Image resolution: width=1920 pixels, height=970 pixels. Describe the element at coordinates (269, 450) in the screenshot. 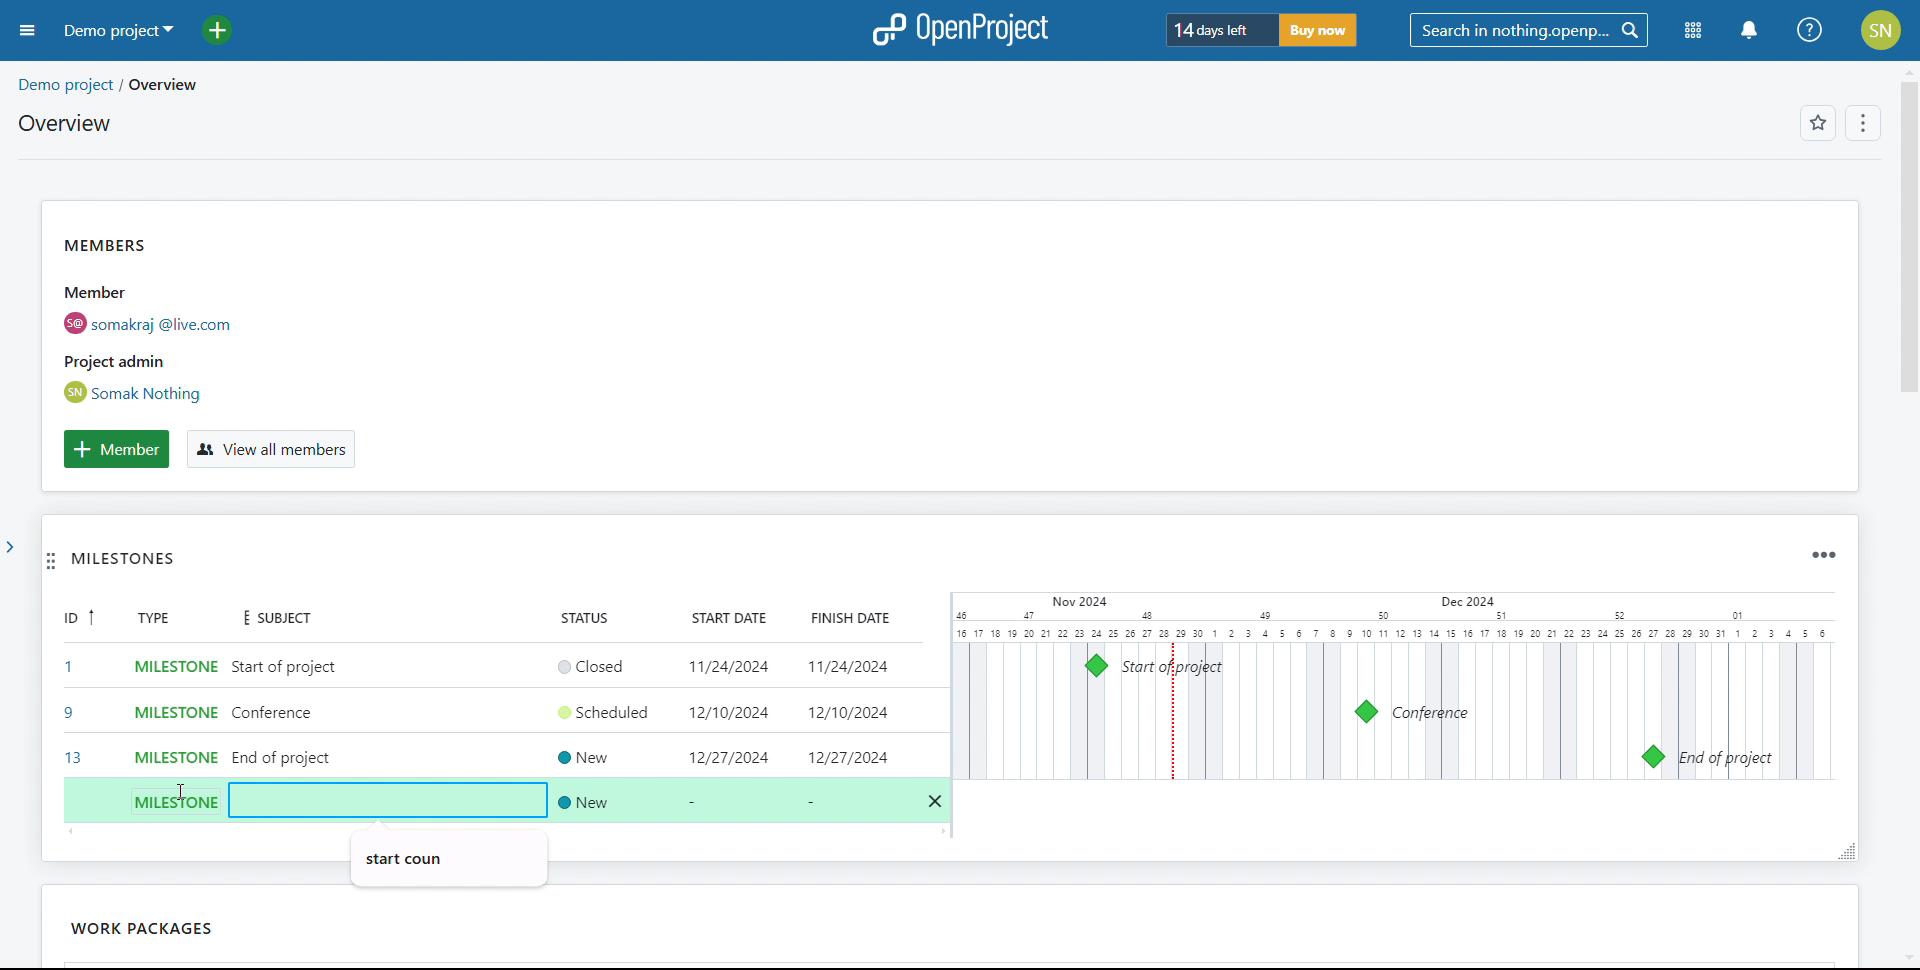

I see `view all members` at that location.